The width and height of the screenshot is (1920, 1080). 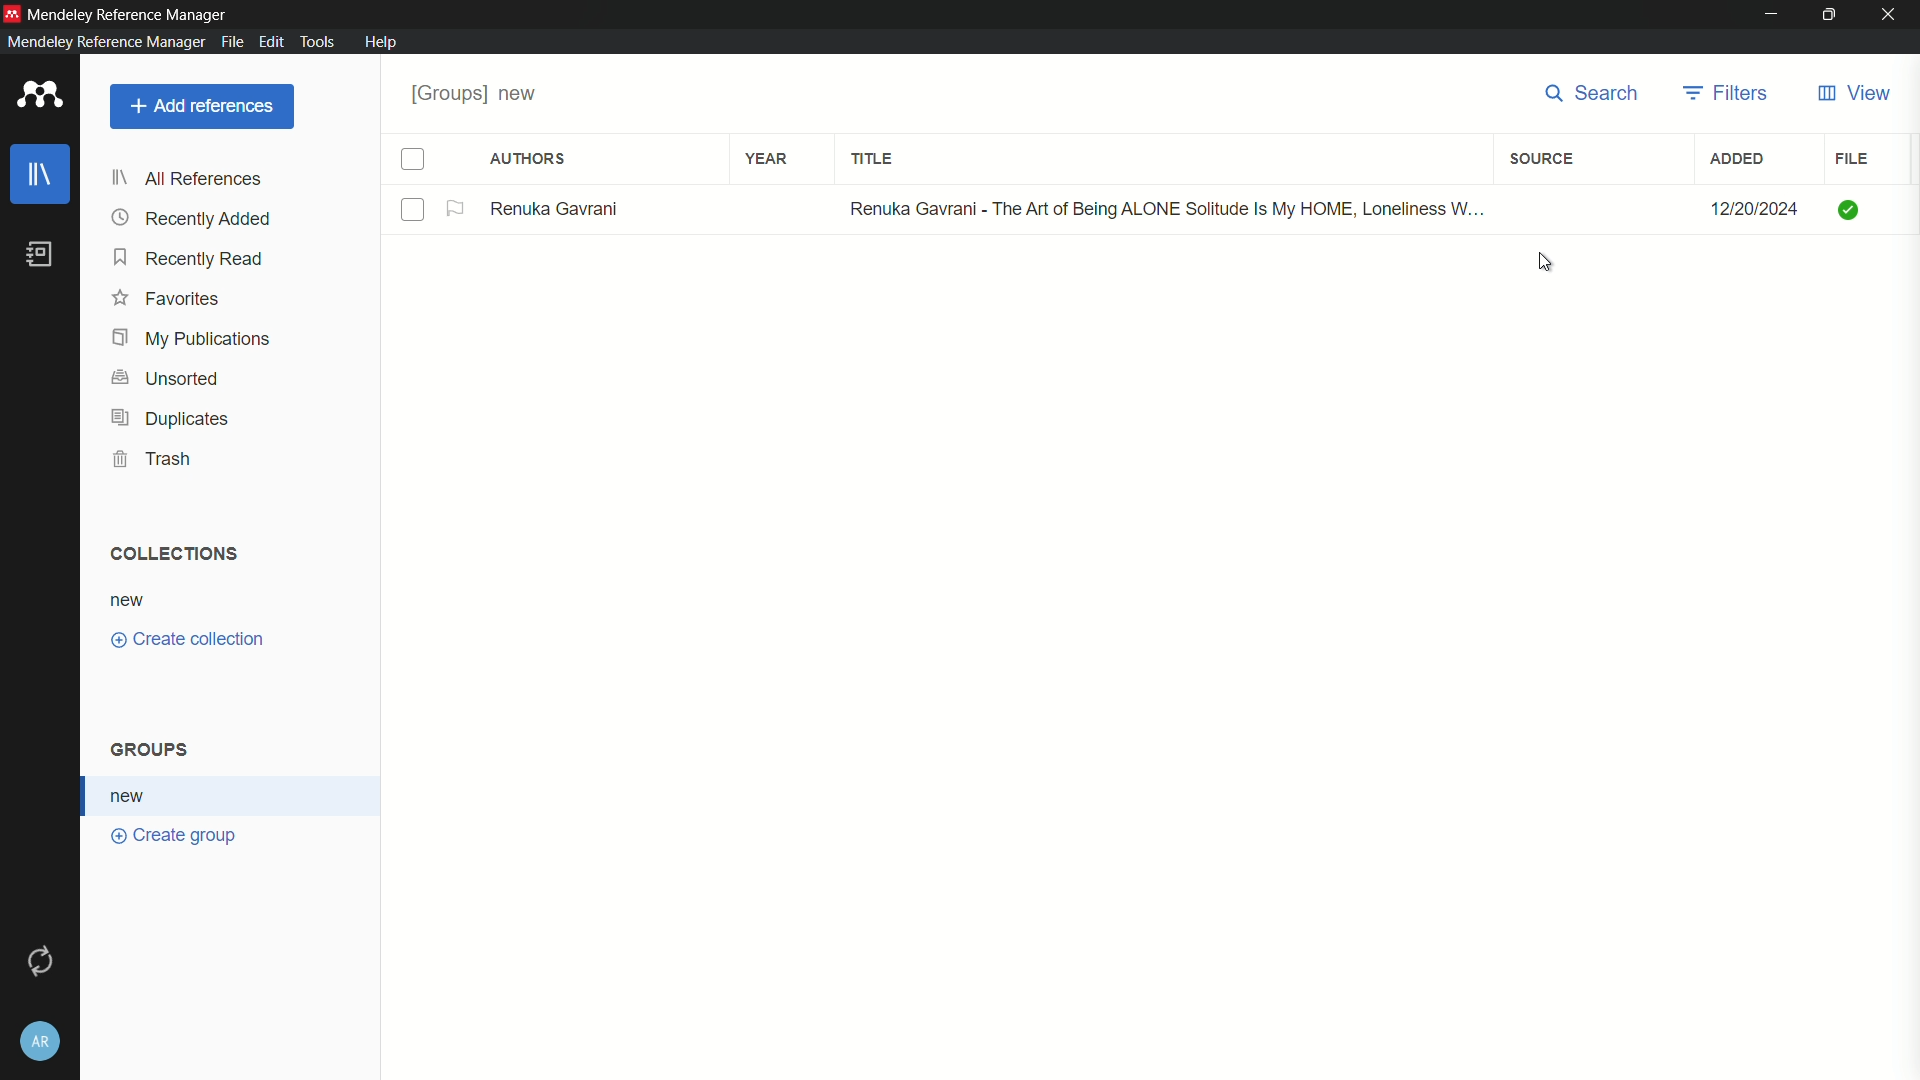 What do you see at coordinates (40, 959) in the screenshot?
I see `sync` at bounding box center [40, 959].